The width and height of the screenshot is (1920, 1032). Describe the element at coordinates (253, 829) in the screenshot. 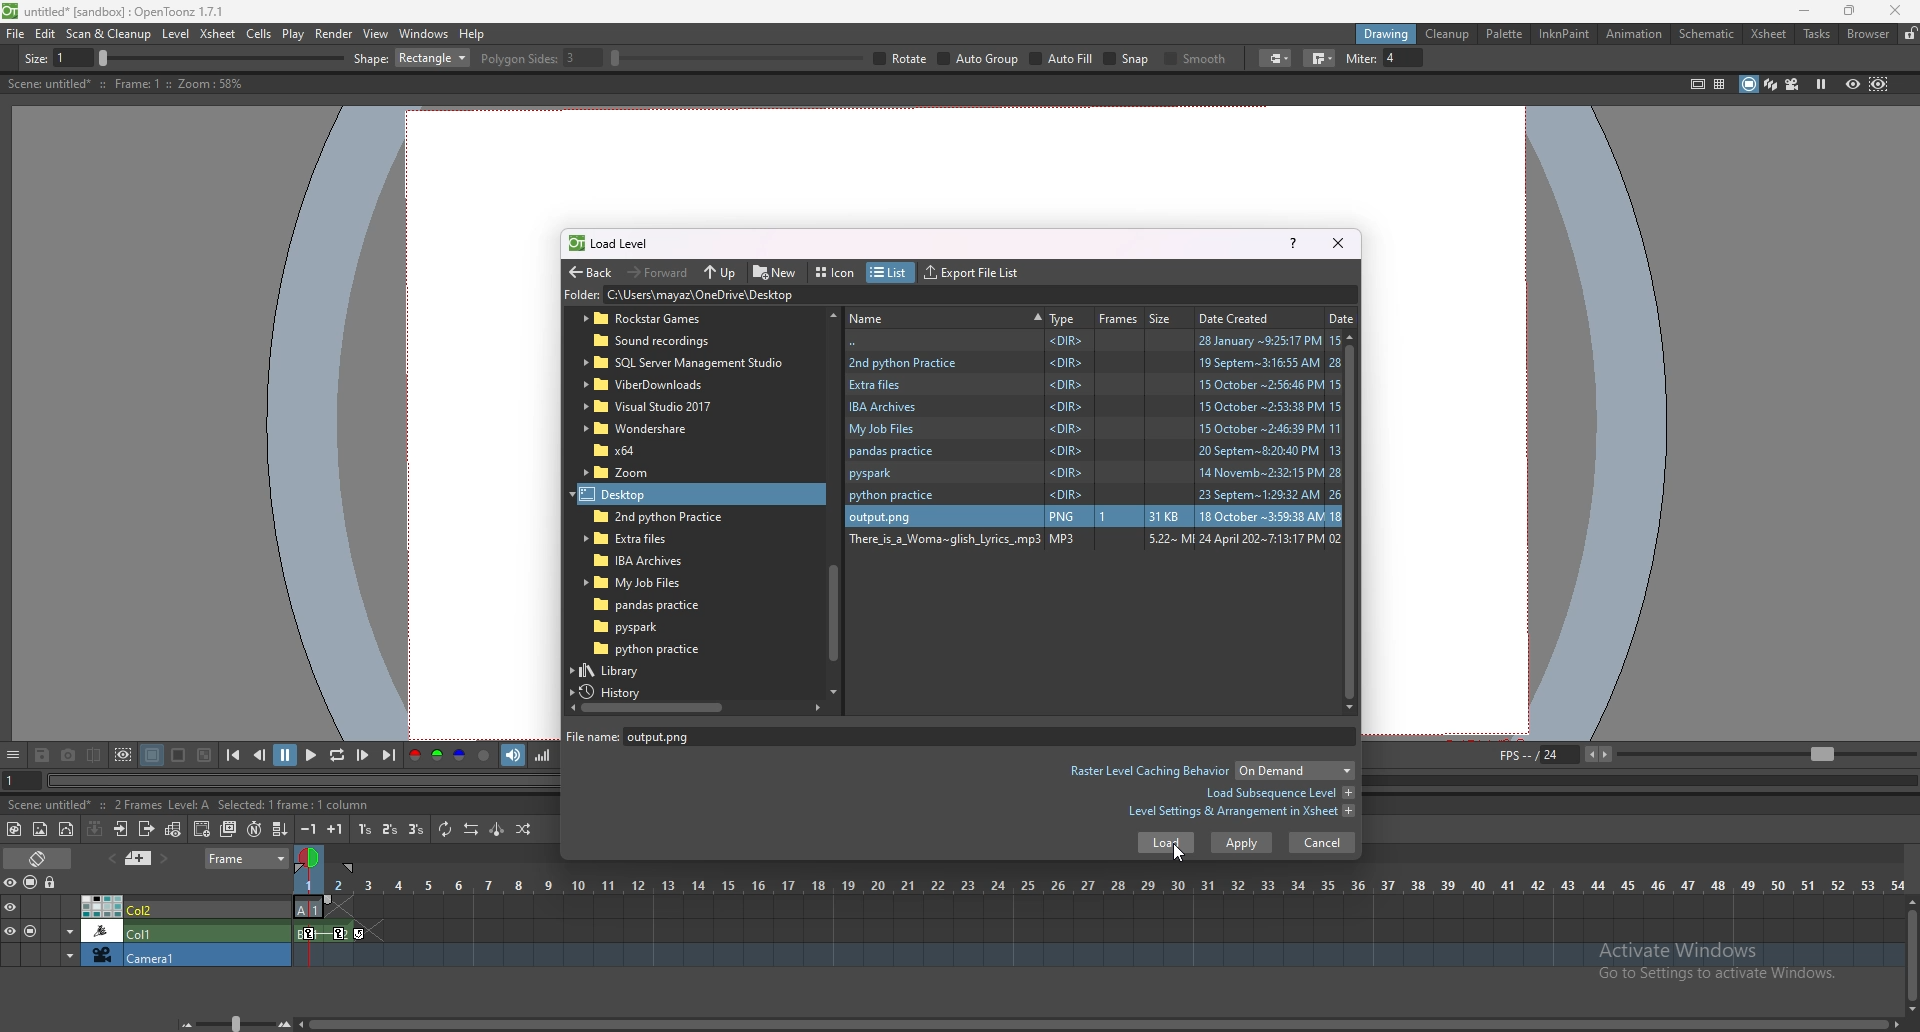

I see `auto input cell number` at that location.